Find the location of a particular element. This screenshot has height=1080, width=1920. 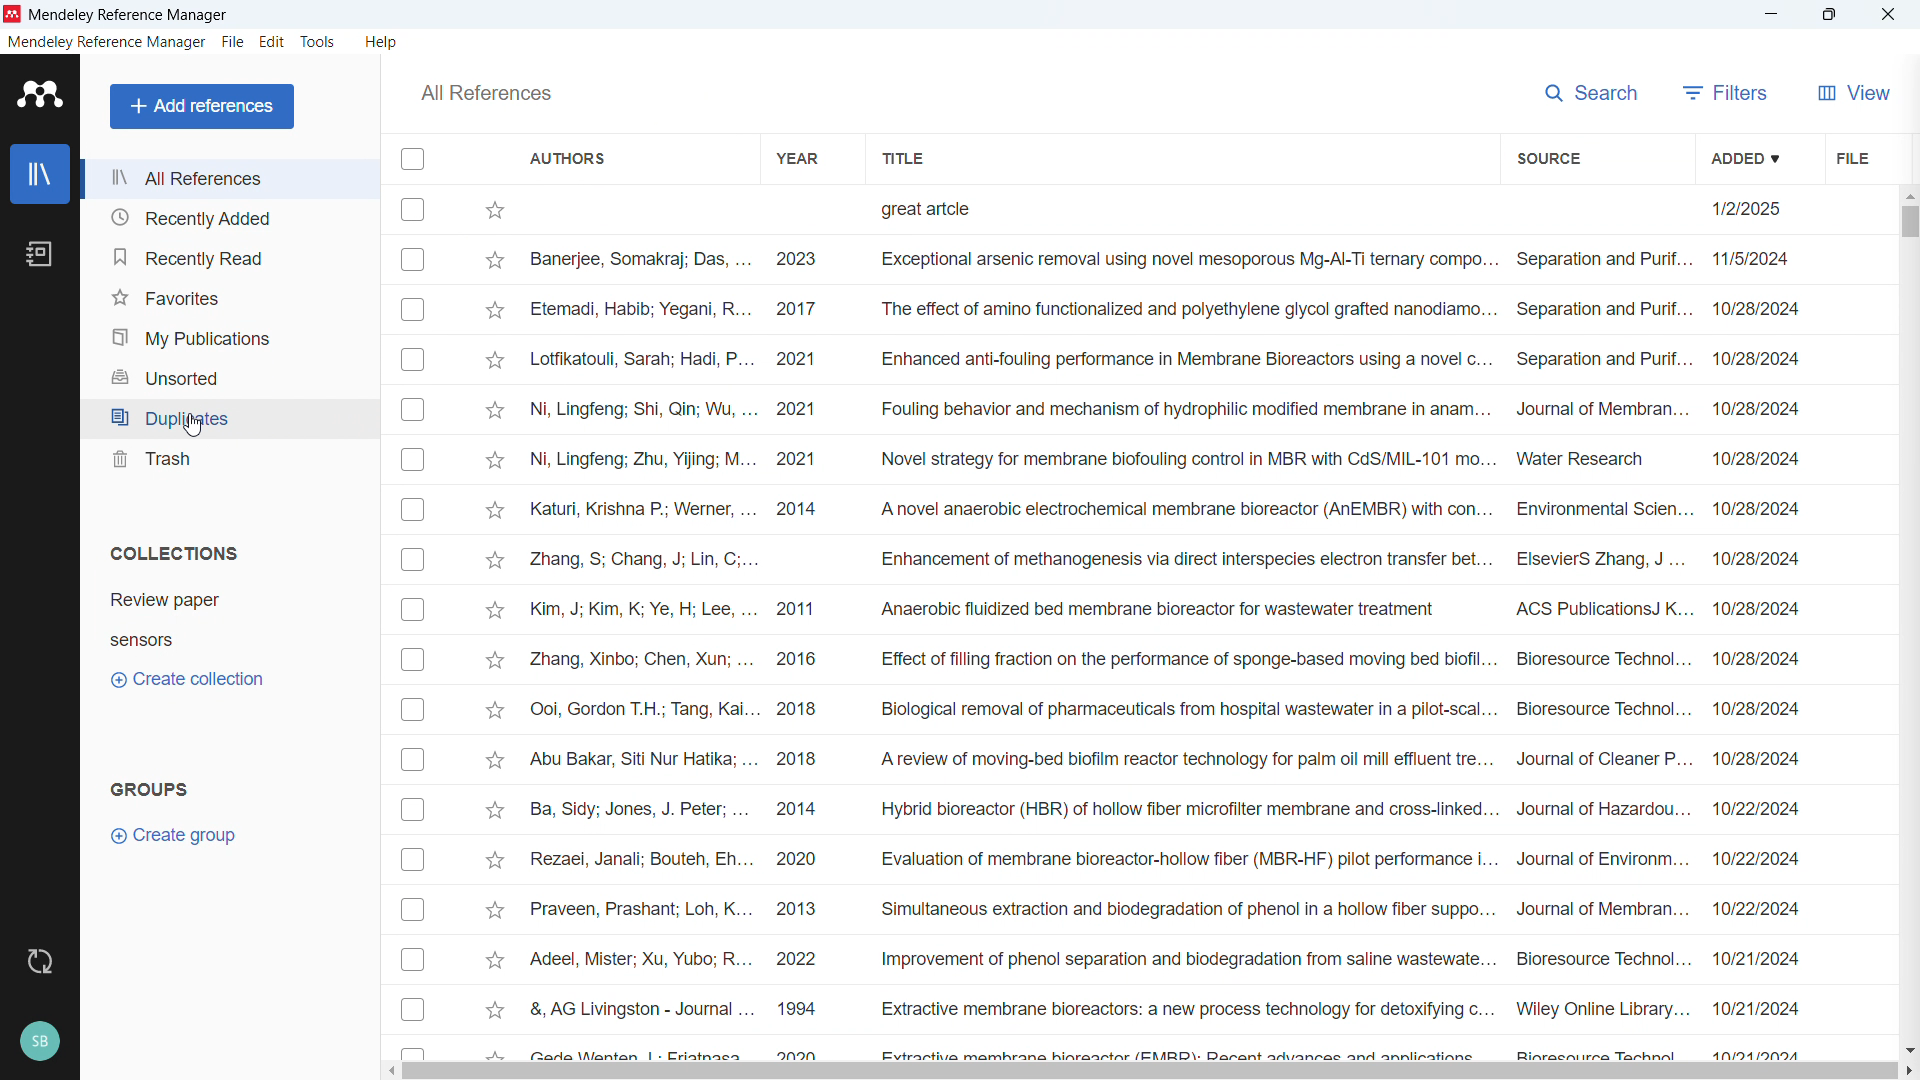

Recently added  is located at coordinates (226, 217).